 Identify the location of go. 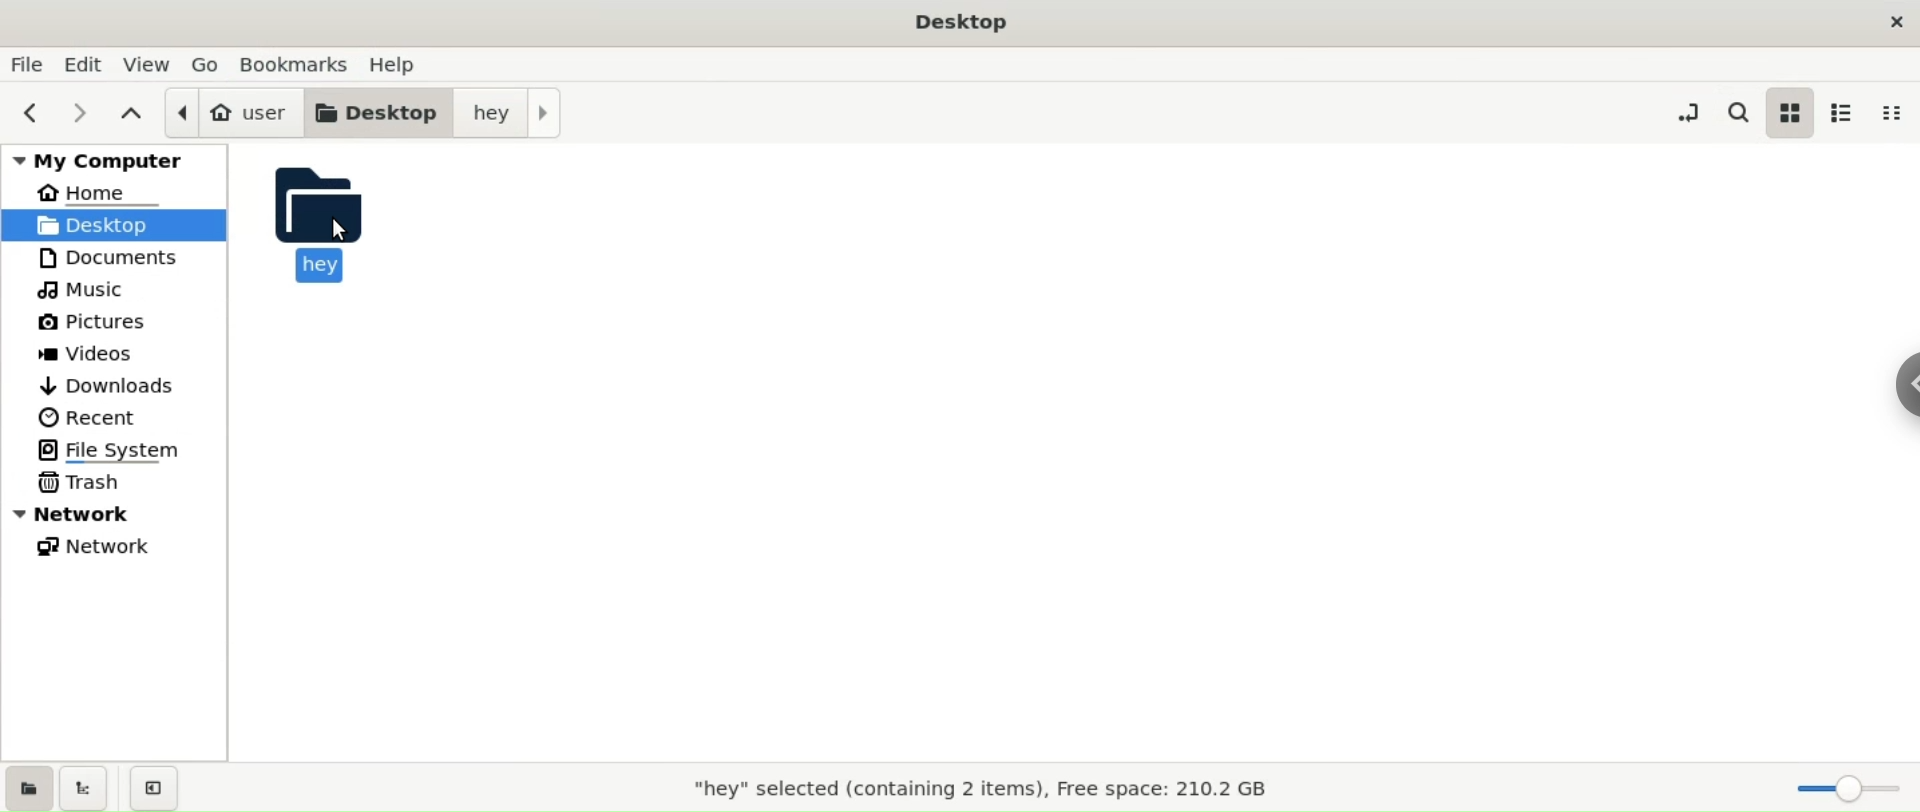
(211, 62).